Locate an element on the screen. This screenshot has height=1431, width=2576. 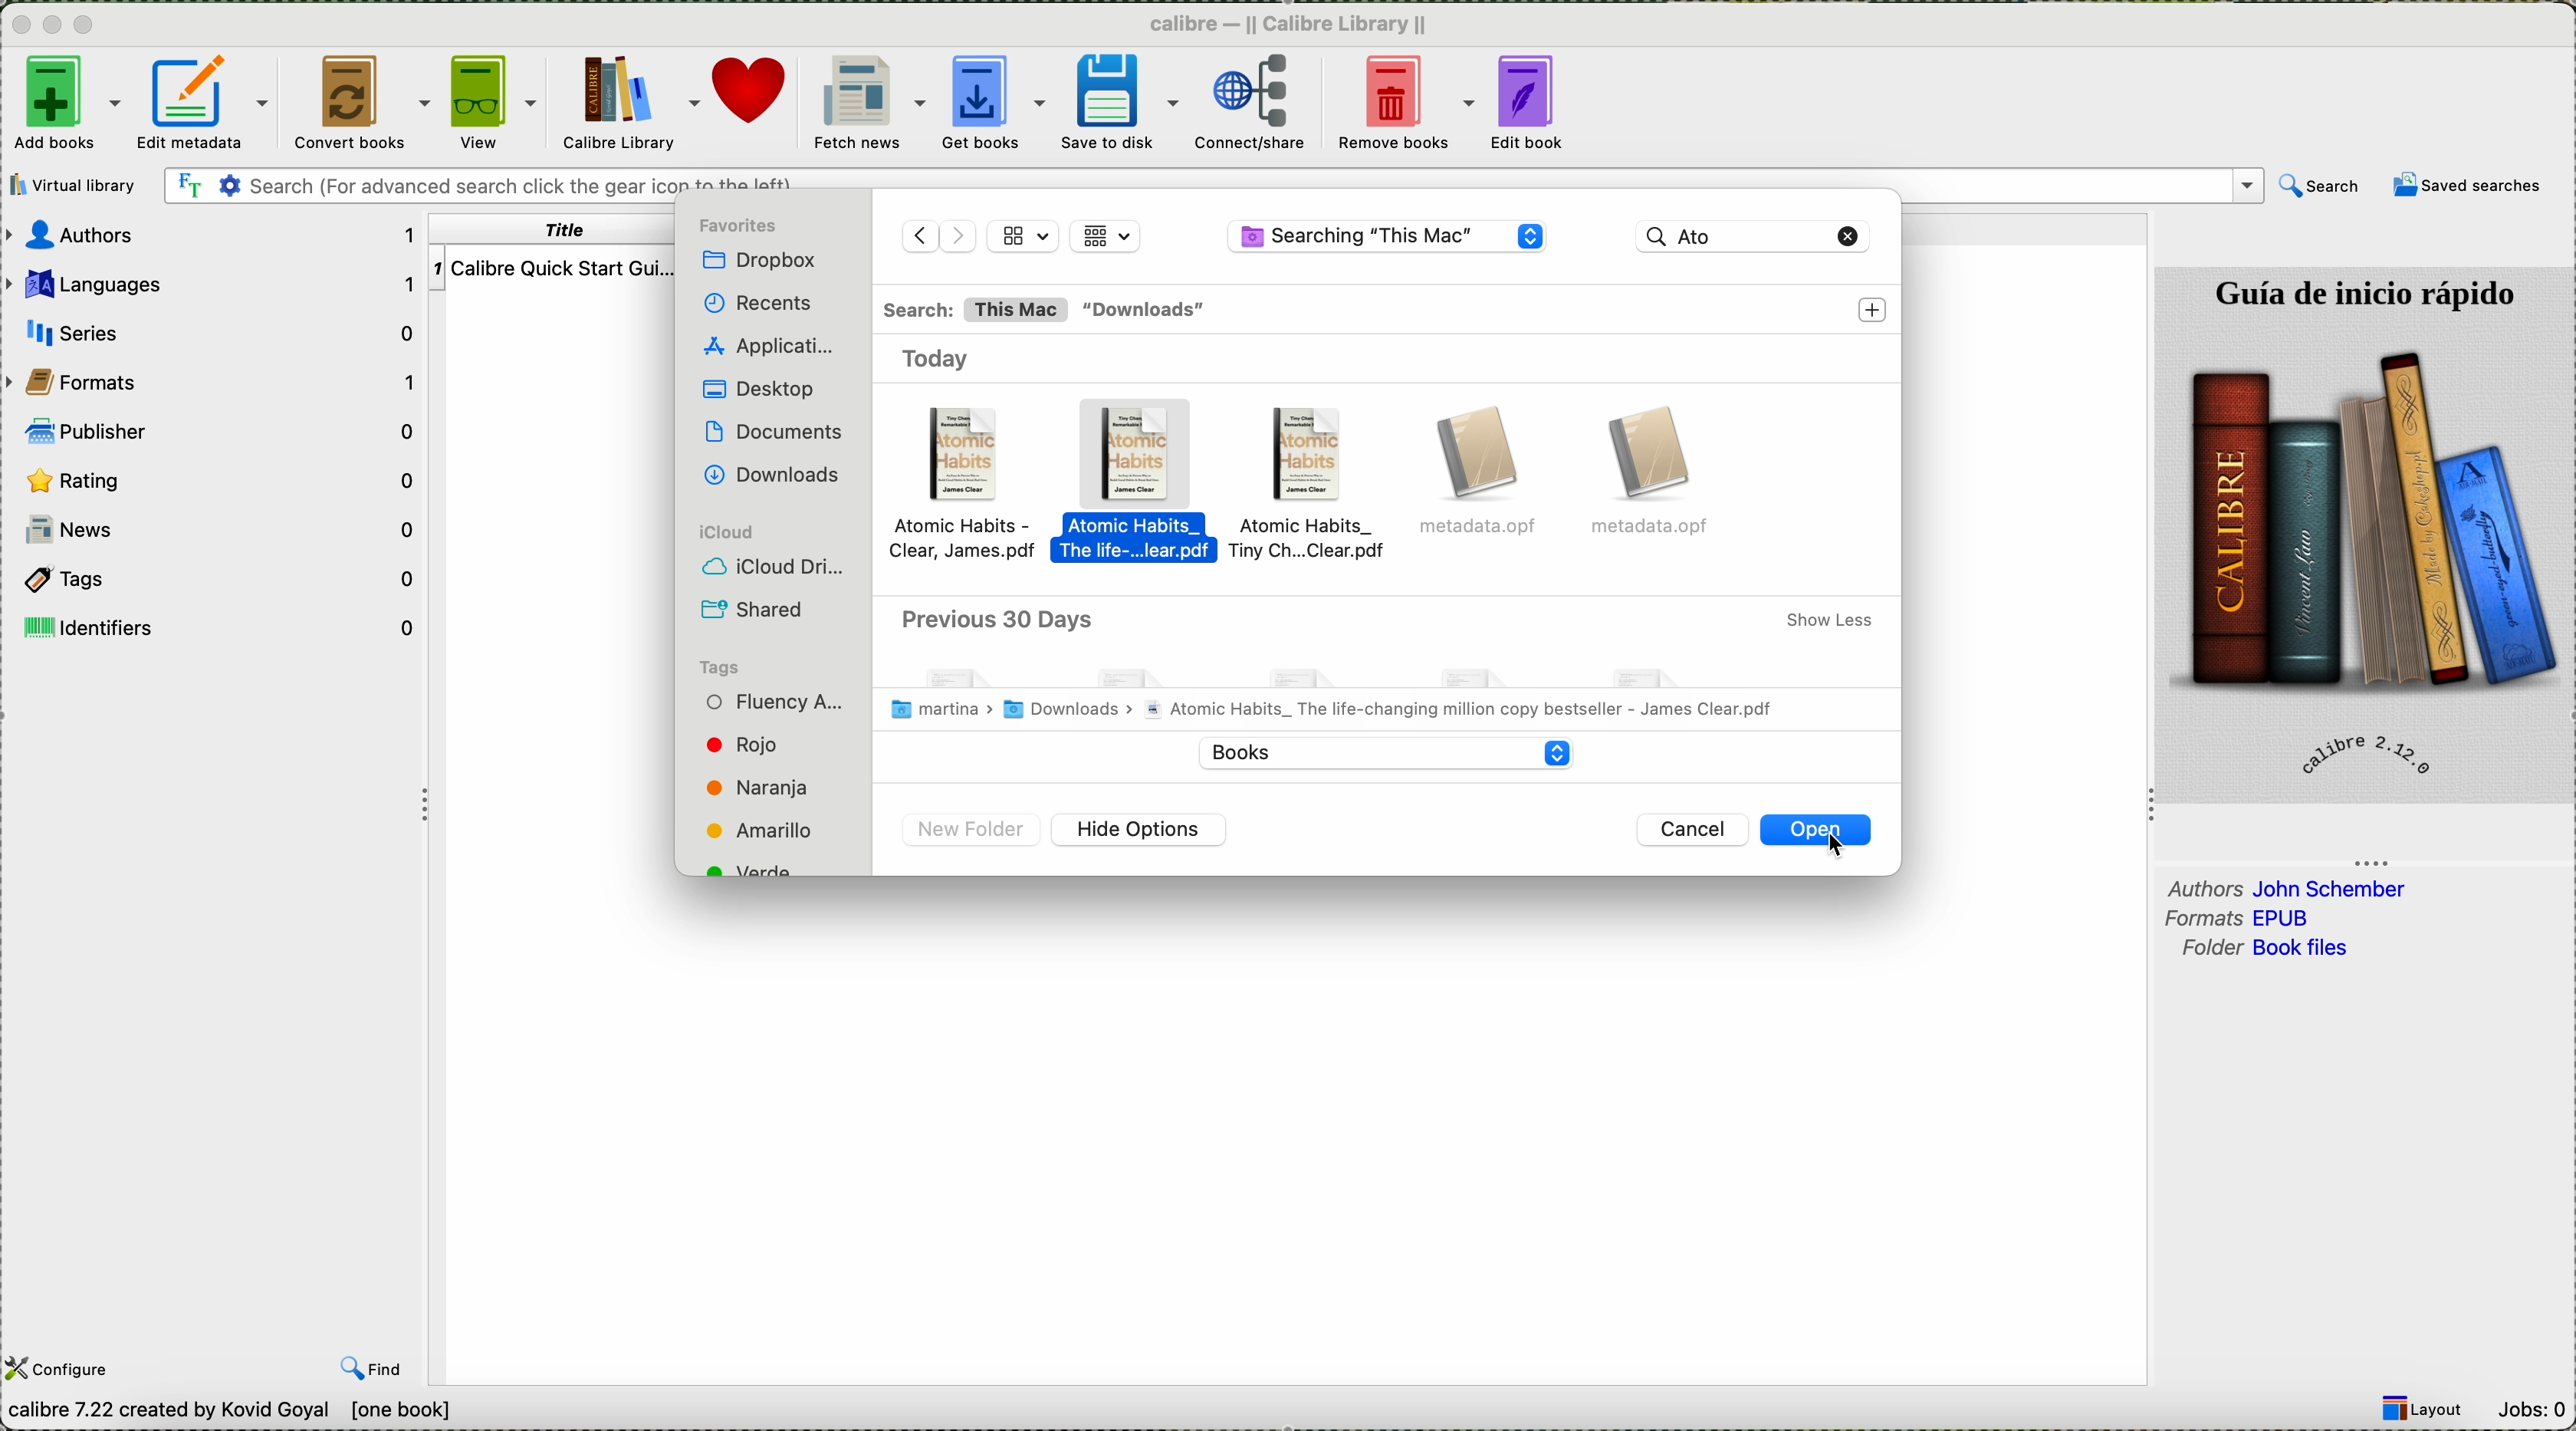
data is located at coordinates (312, 1411).